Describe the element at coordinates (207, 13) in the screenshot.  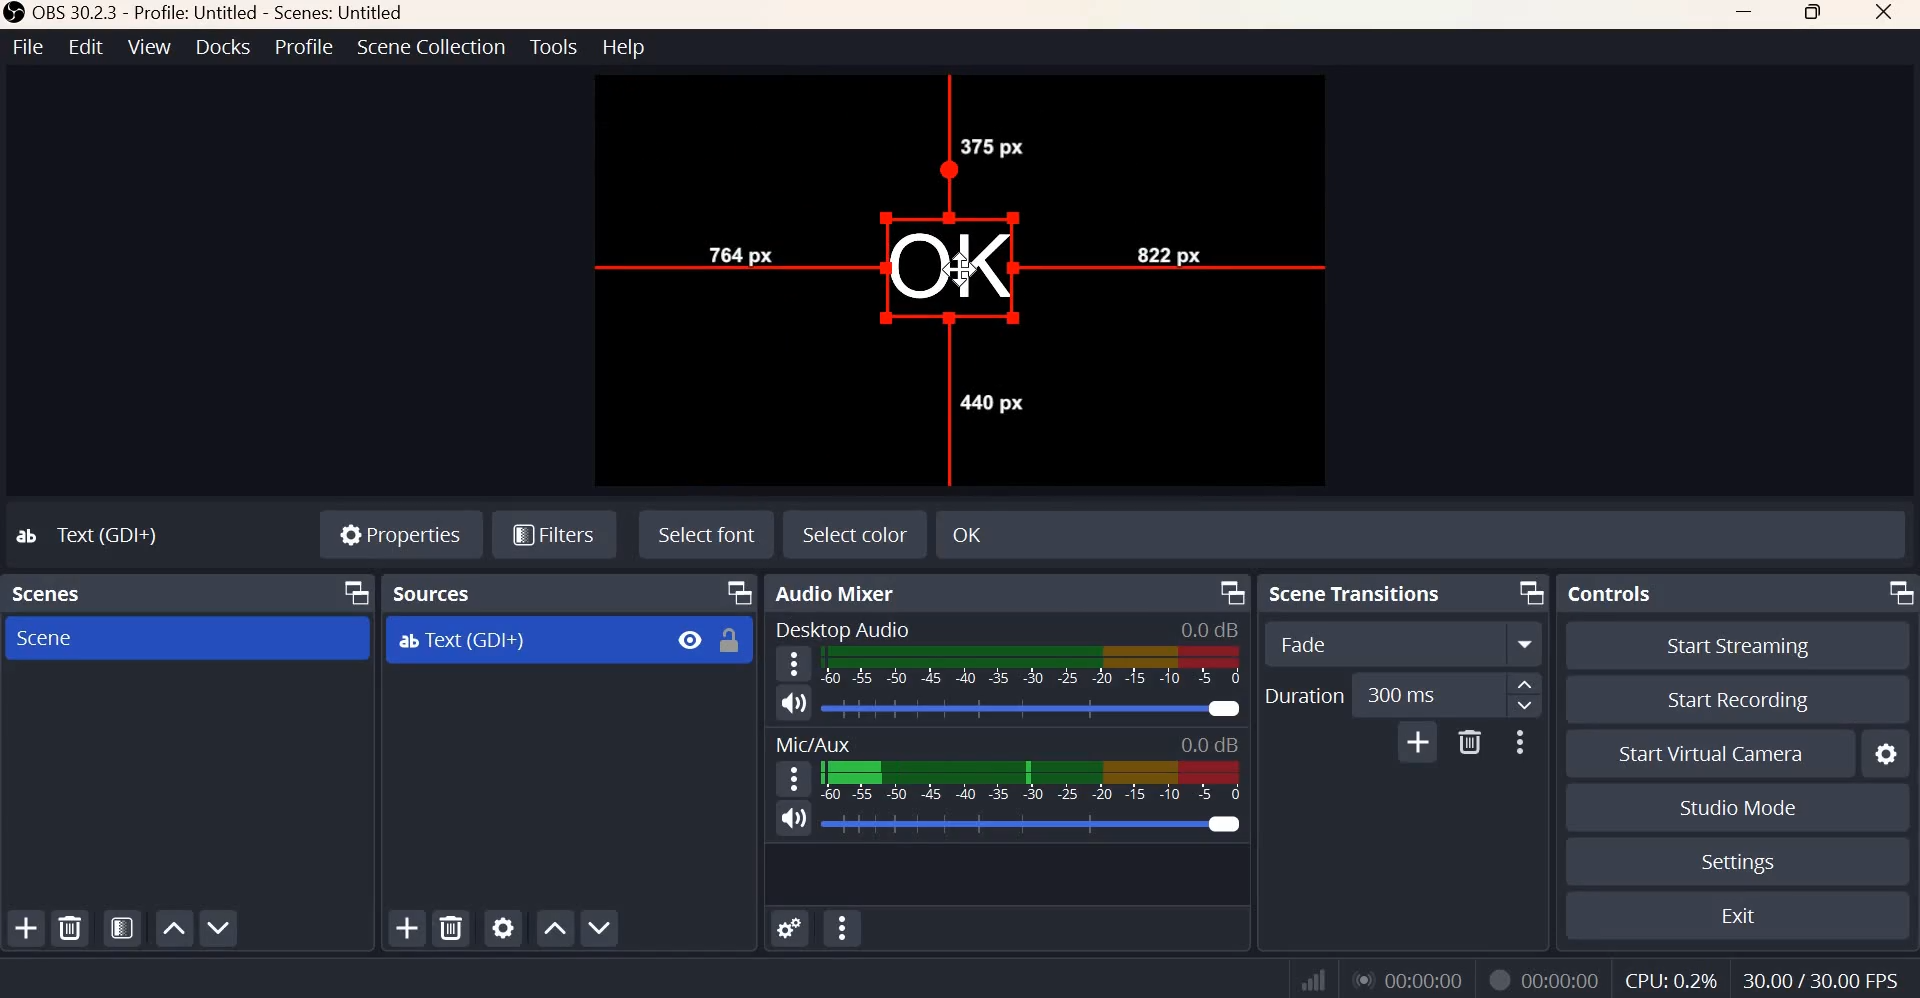
I see `OBS 30.2.3 - Profile: Untitled - Scenes: Untitled` at that location.